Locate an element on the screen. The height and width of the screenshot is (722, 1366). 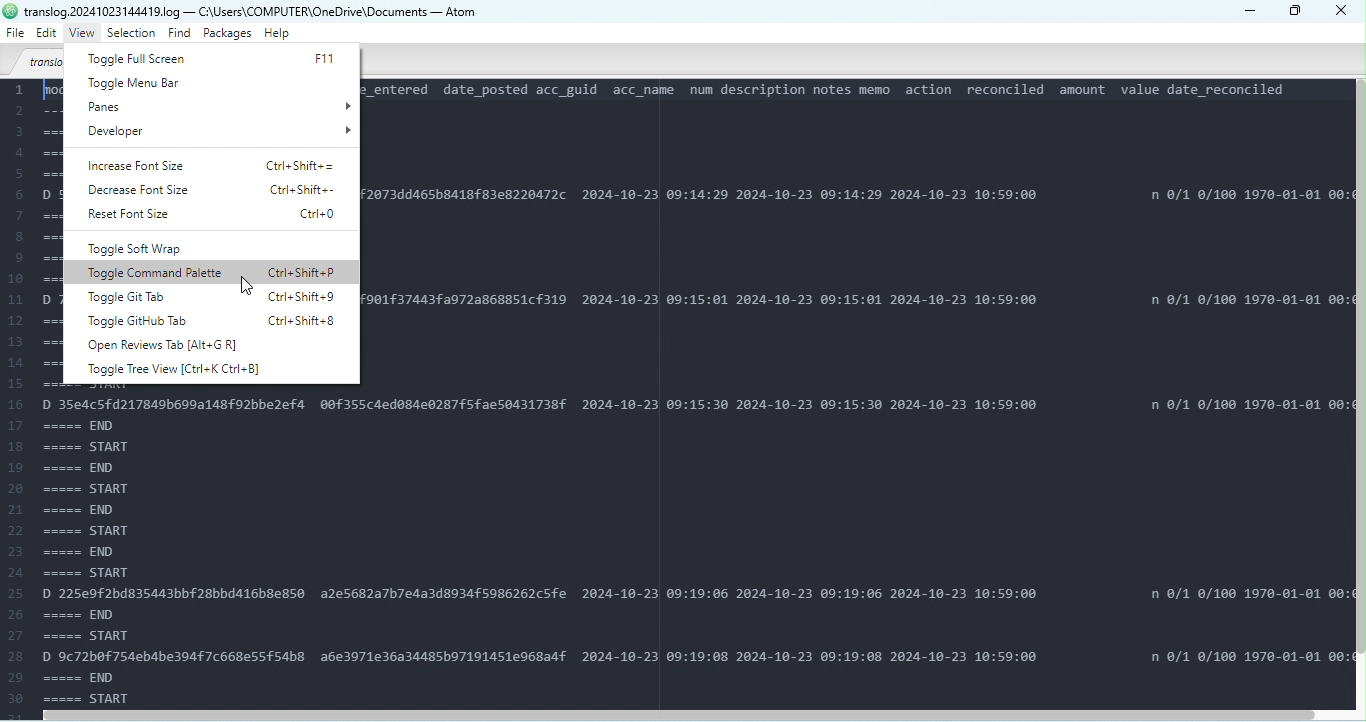
Increase font size is located at coordinates (217, 164).